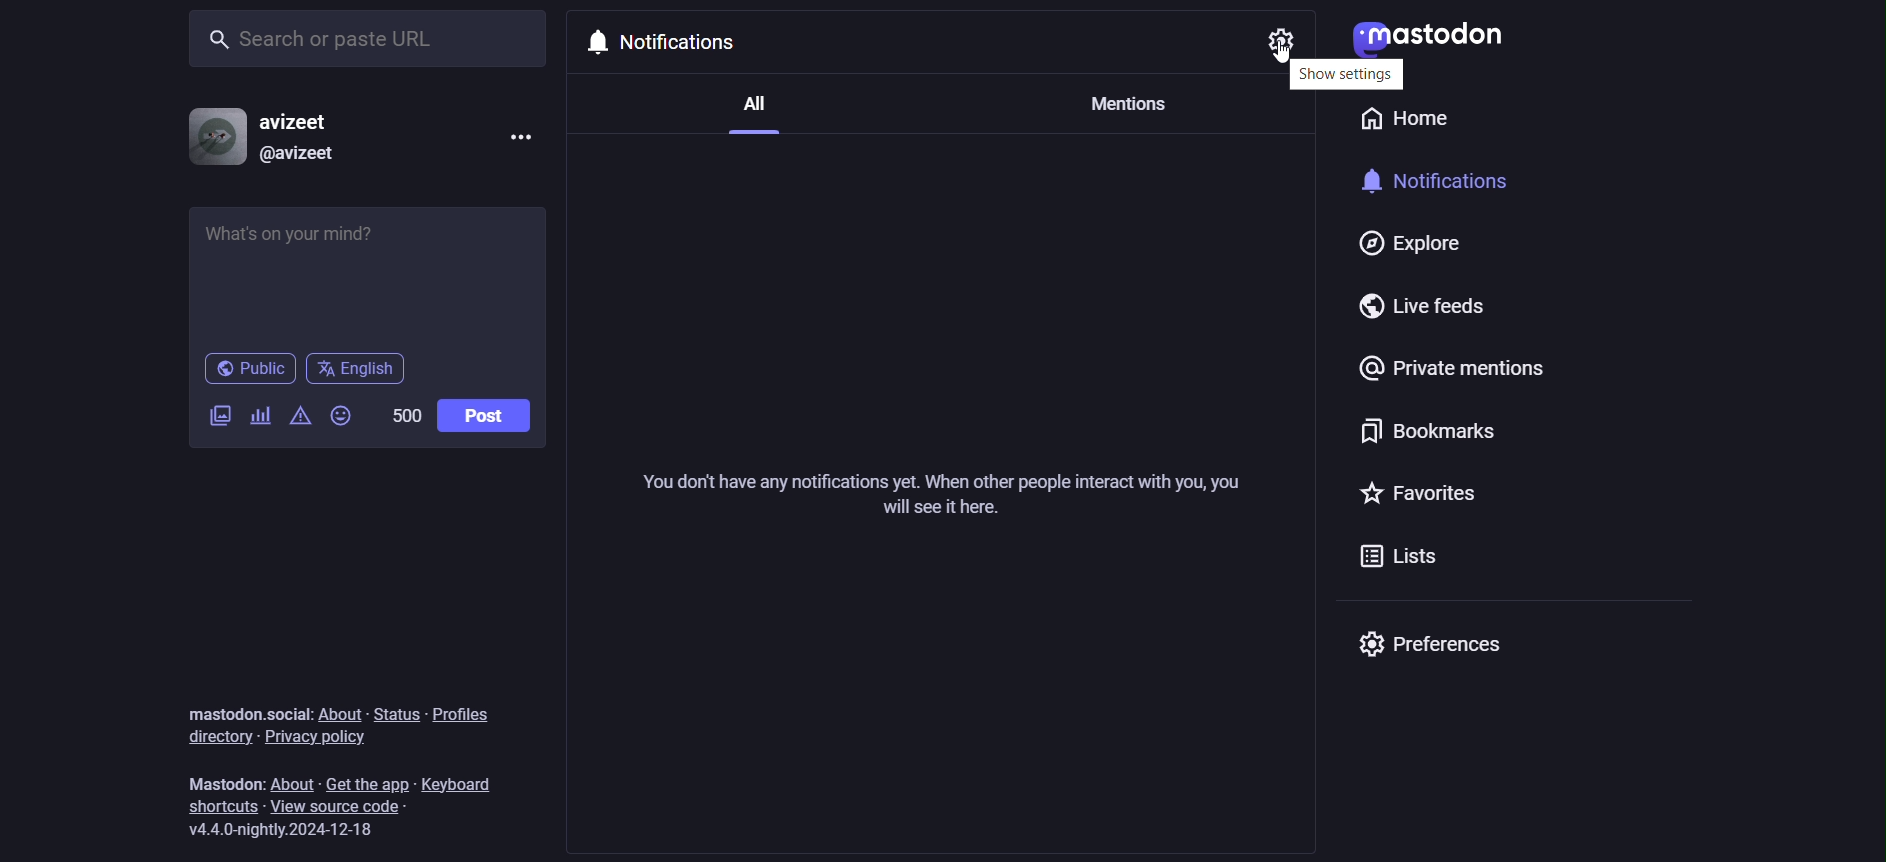 The height and width of the screenshot is (862, 1886). What do you see at coordinates (1394, 555) in the screenshot?
I see `lists` at bounding box center [1394, 555].